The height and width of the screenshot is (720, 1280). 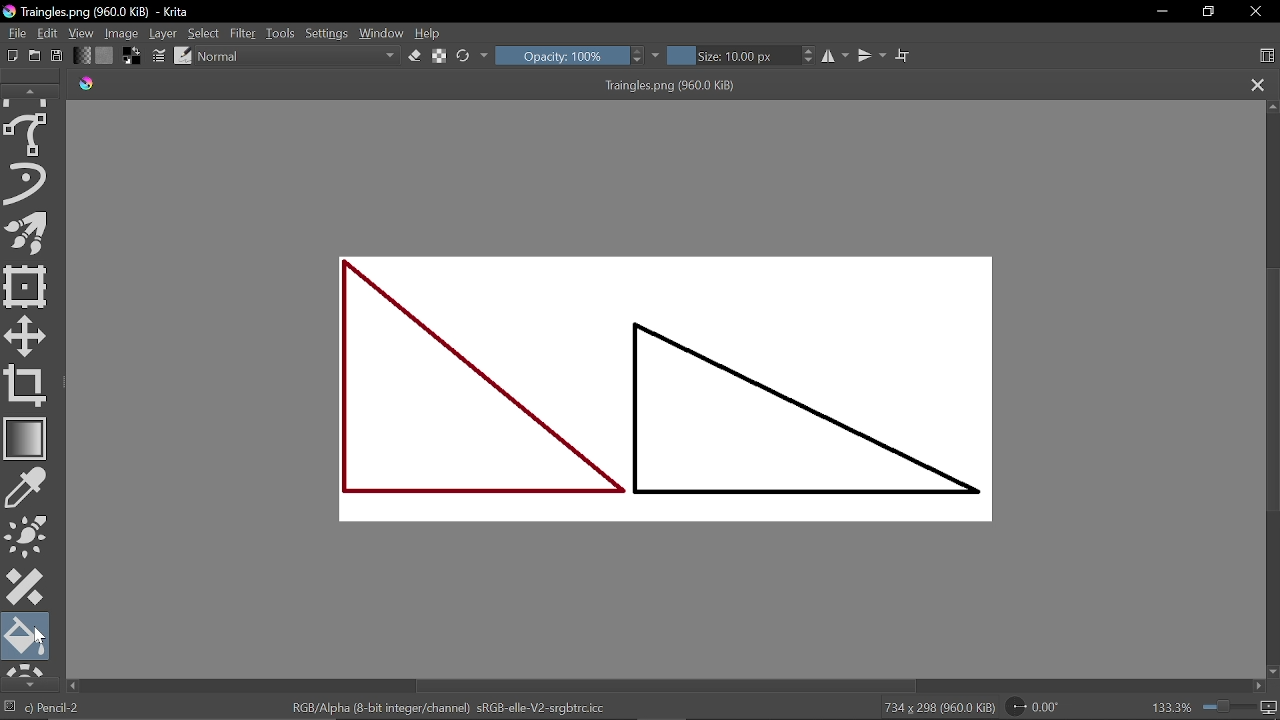 What do you see at coordinates (874, 57) in the screenshot?
I see `Vertical mirror tool` at bounding box center [874, 57].